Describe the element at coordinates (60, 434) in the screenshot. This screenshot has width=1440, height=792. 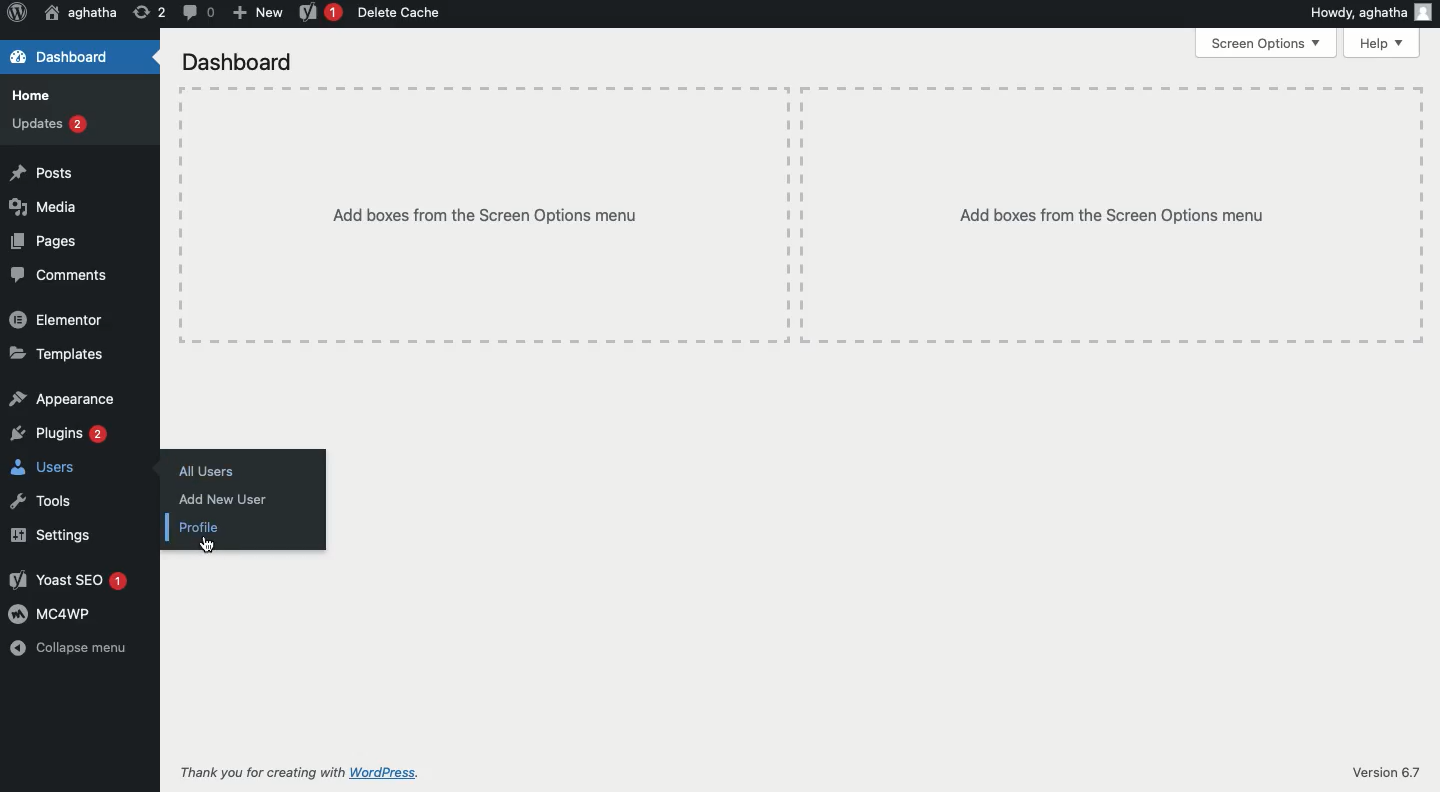
I see `Plugins` at that location.